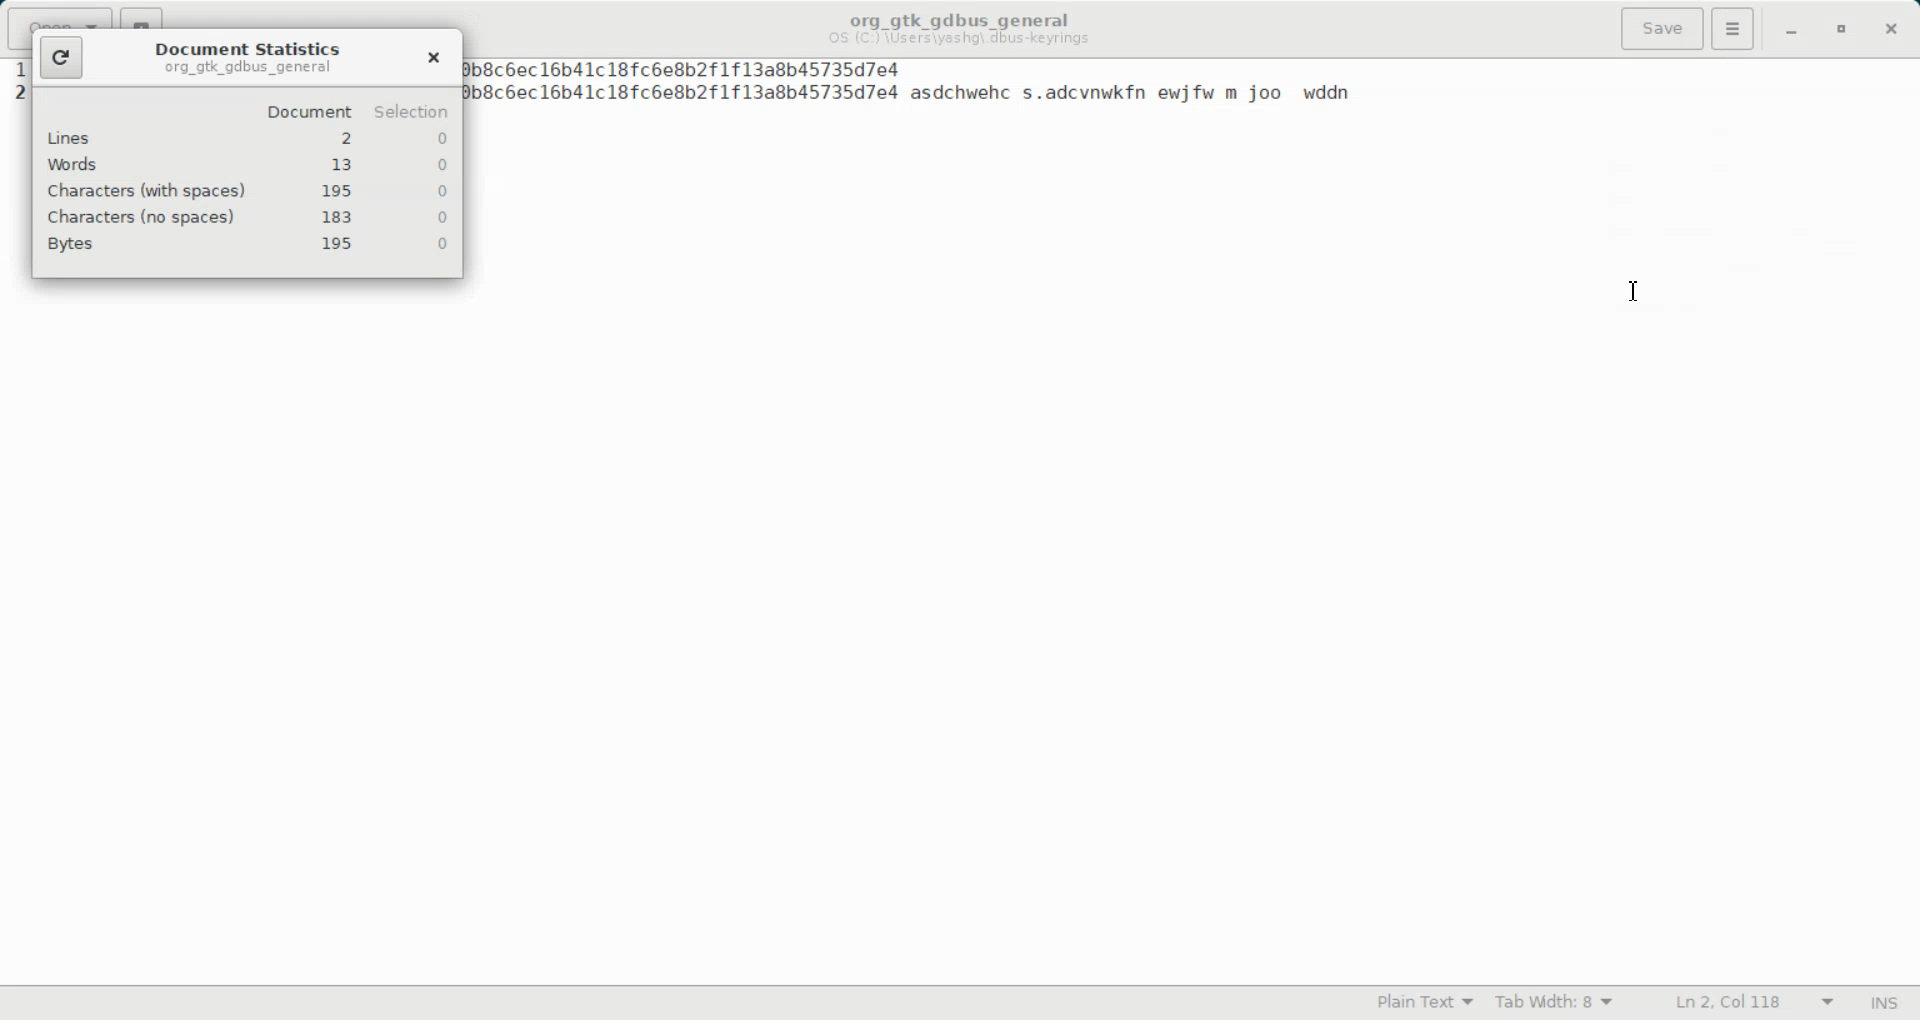  What do you see at coordinates (1892, 29) in the screenshot?
I see `Close` at bounding box center [1892, 29].